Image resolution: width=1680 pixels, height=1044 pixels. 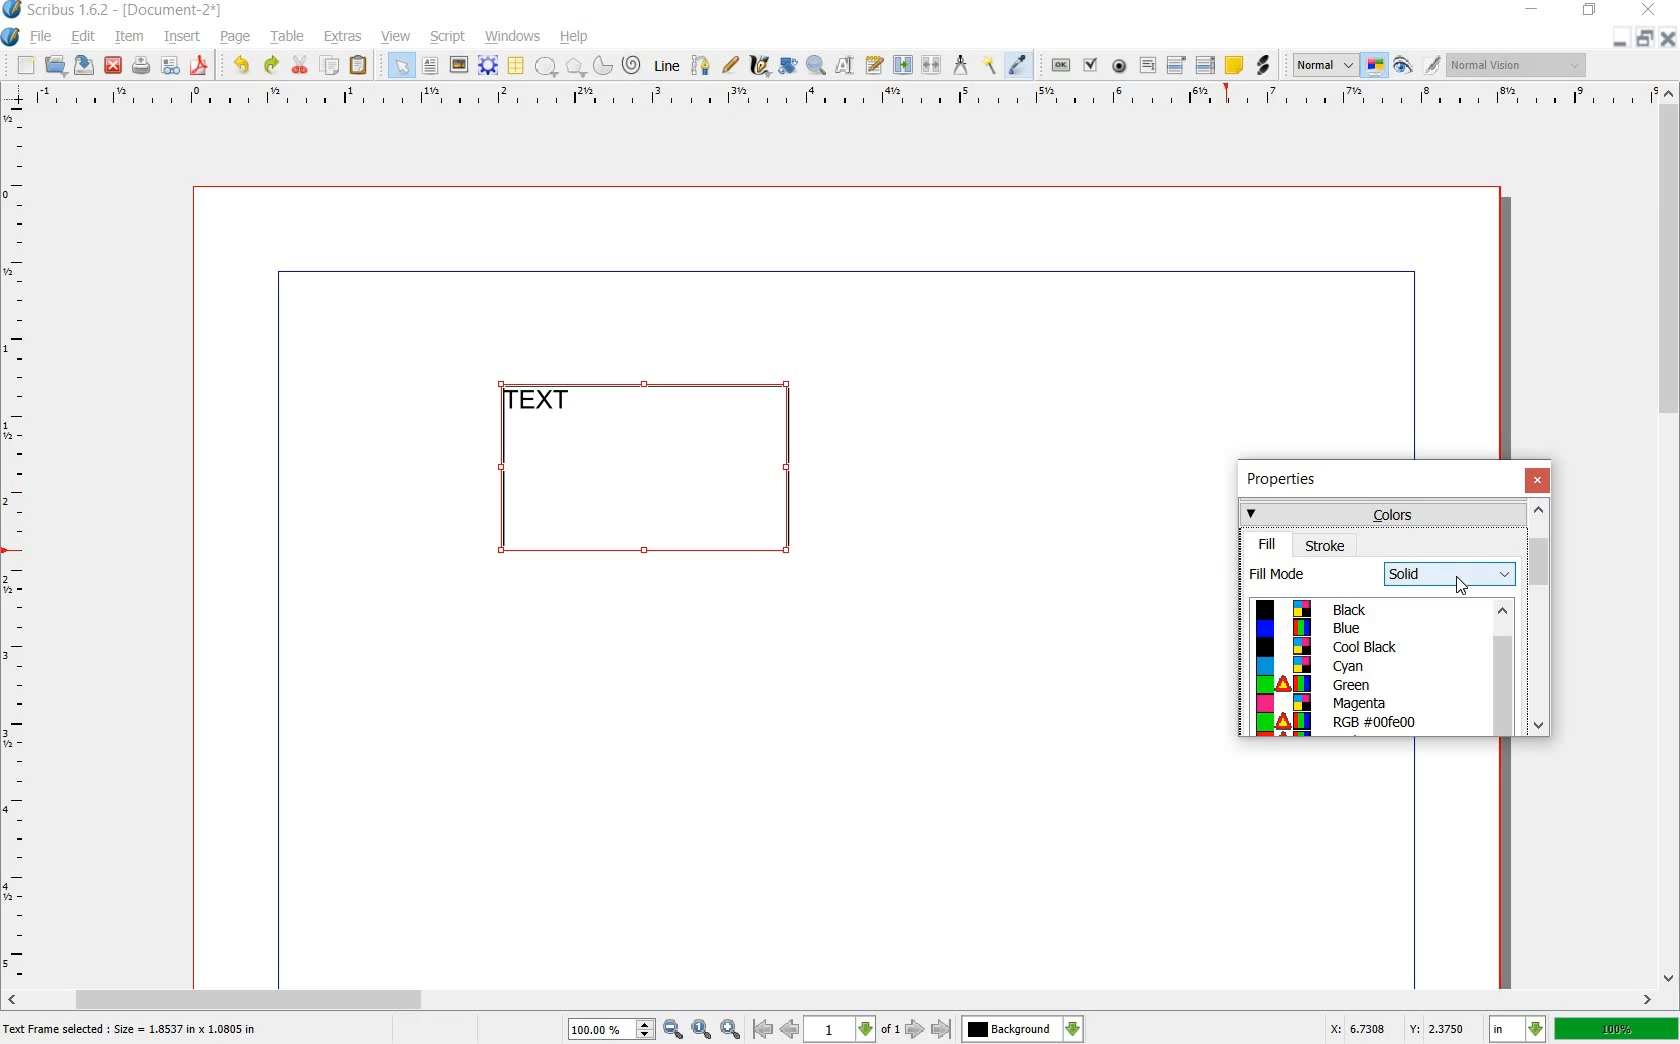 I want to click on black, so click(x=1351, y=608).